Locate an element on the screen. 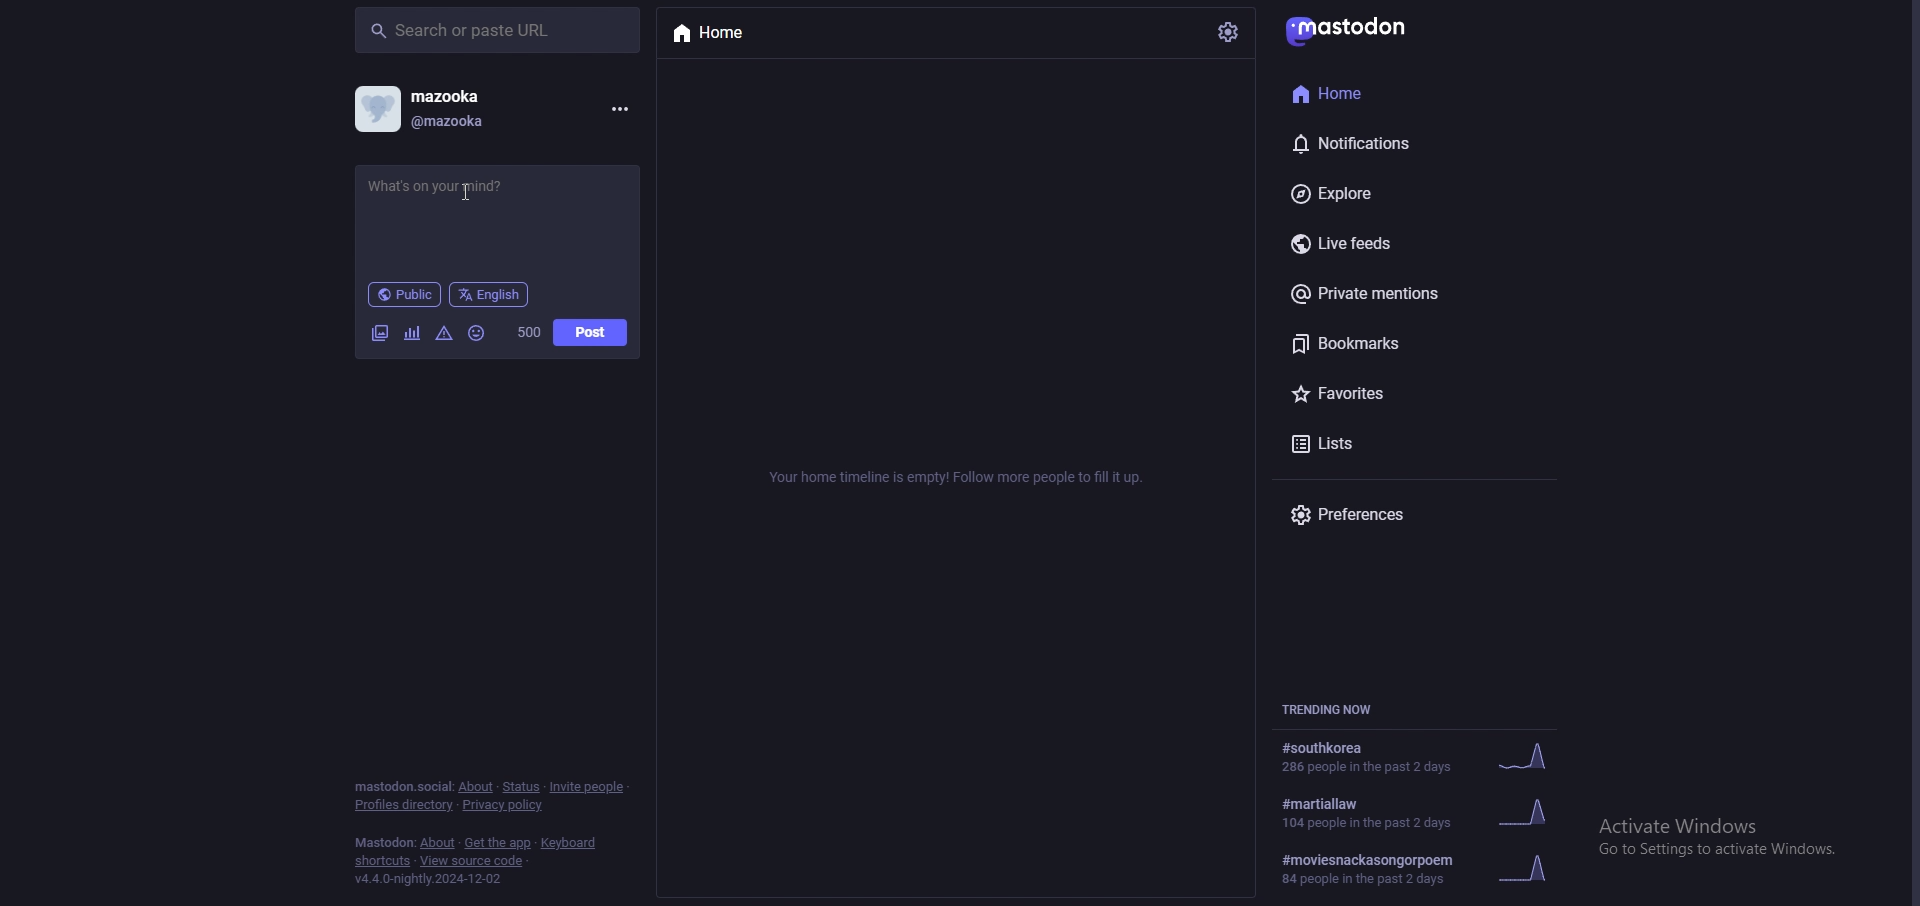 The width and height of the screenshot is (1920, 906). menu is located at coordinates (618, 109).